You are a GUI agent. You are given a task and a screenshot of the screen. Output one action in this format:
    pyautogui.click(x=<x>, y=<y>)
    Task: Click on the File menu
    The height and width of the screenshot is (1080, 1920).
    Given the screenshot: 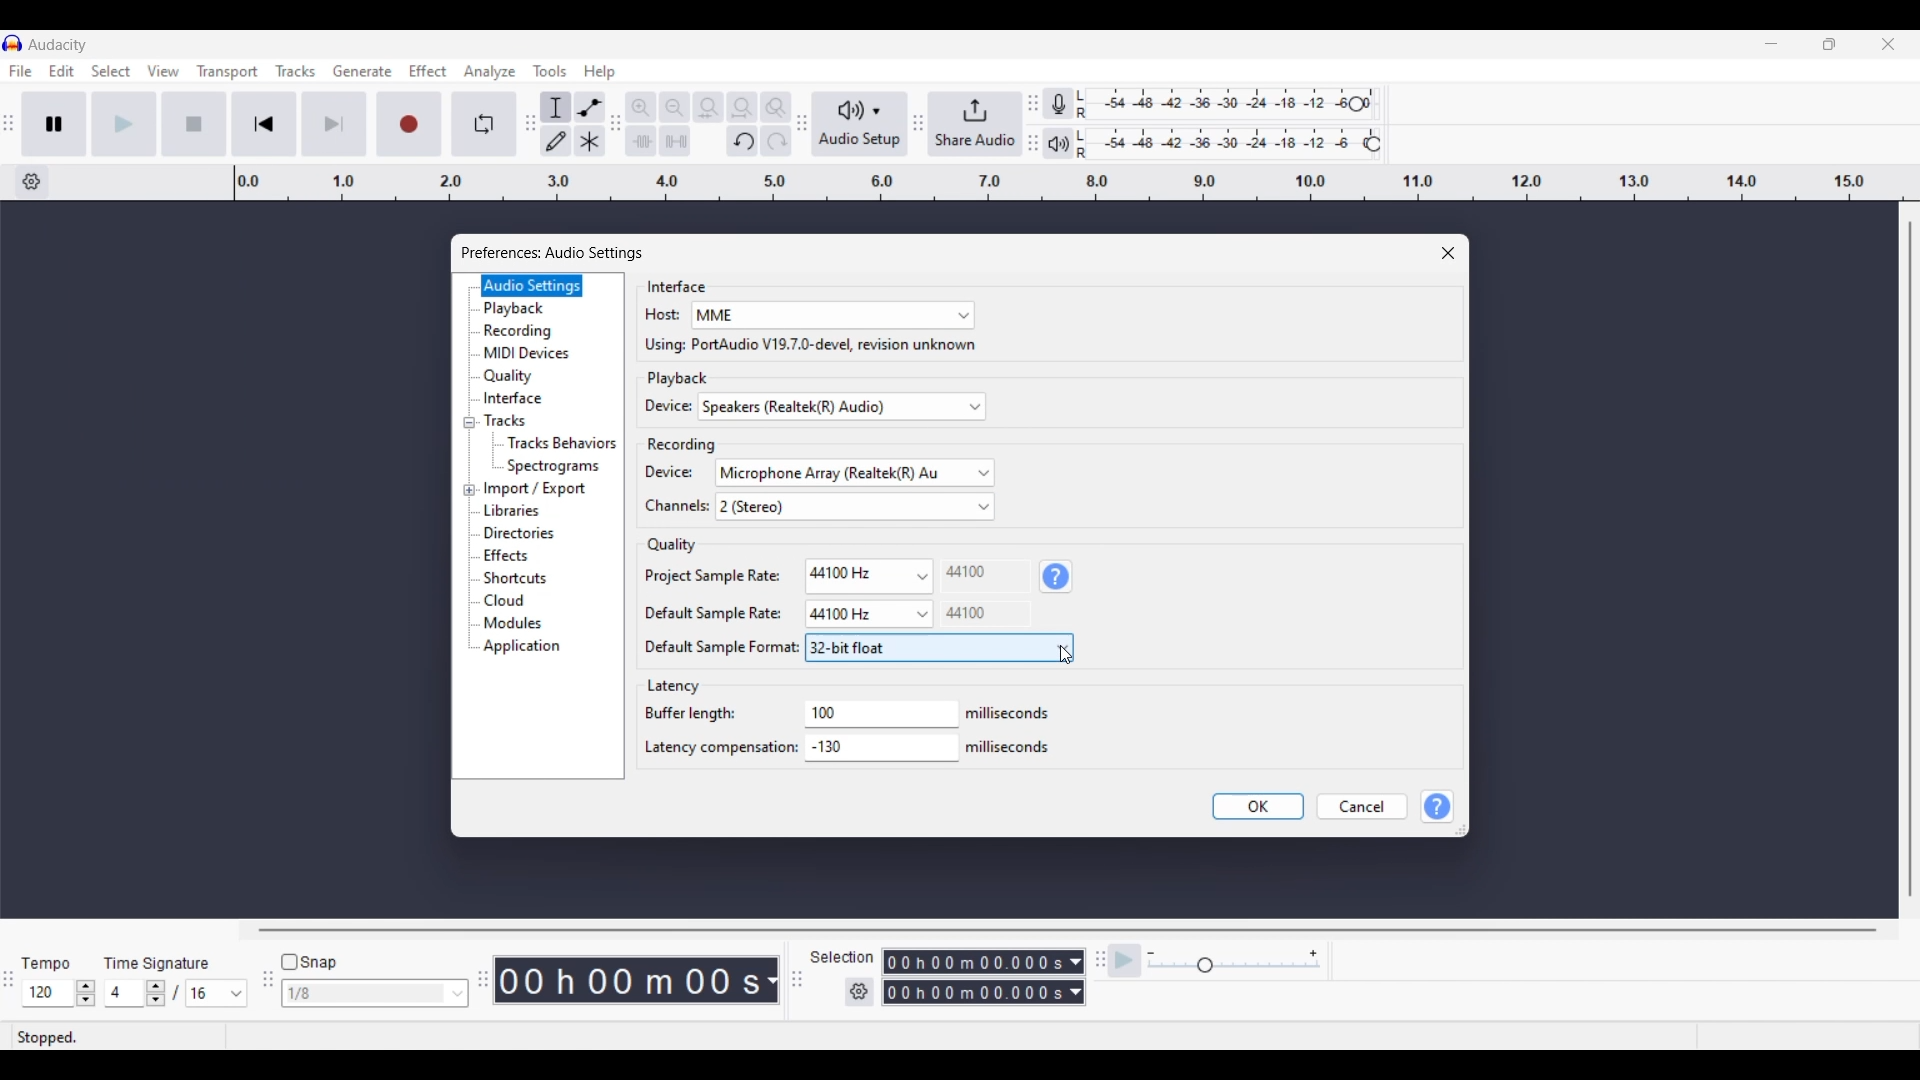 What is the action you would take?
    pyautogui.click(x=20, y=71)
    